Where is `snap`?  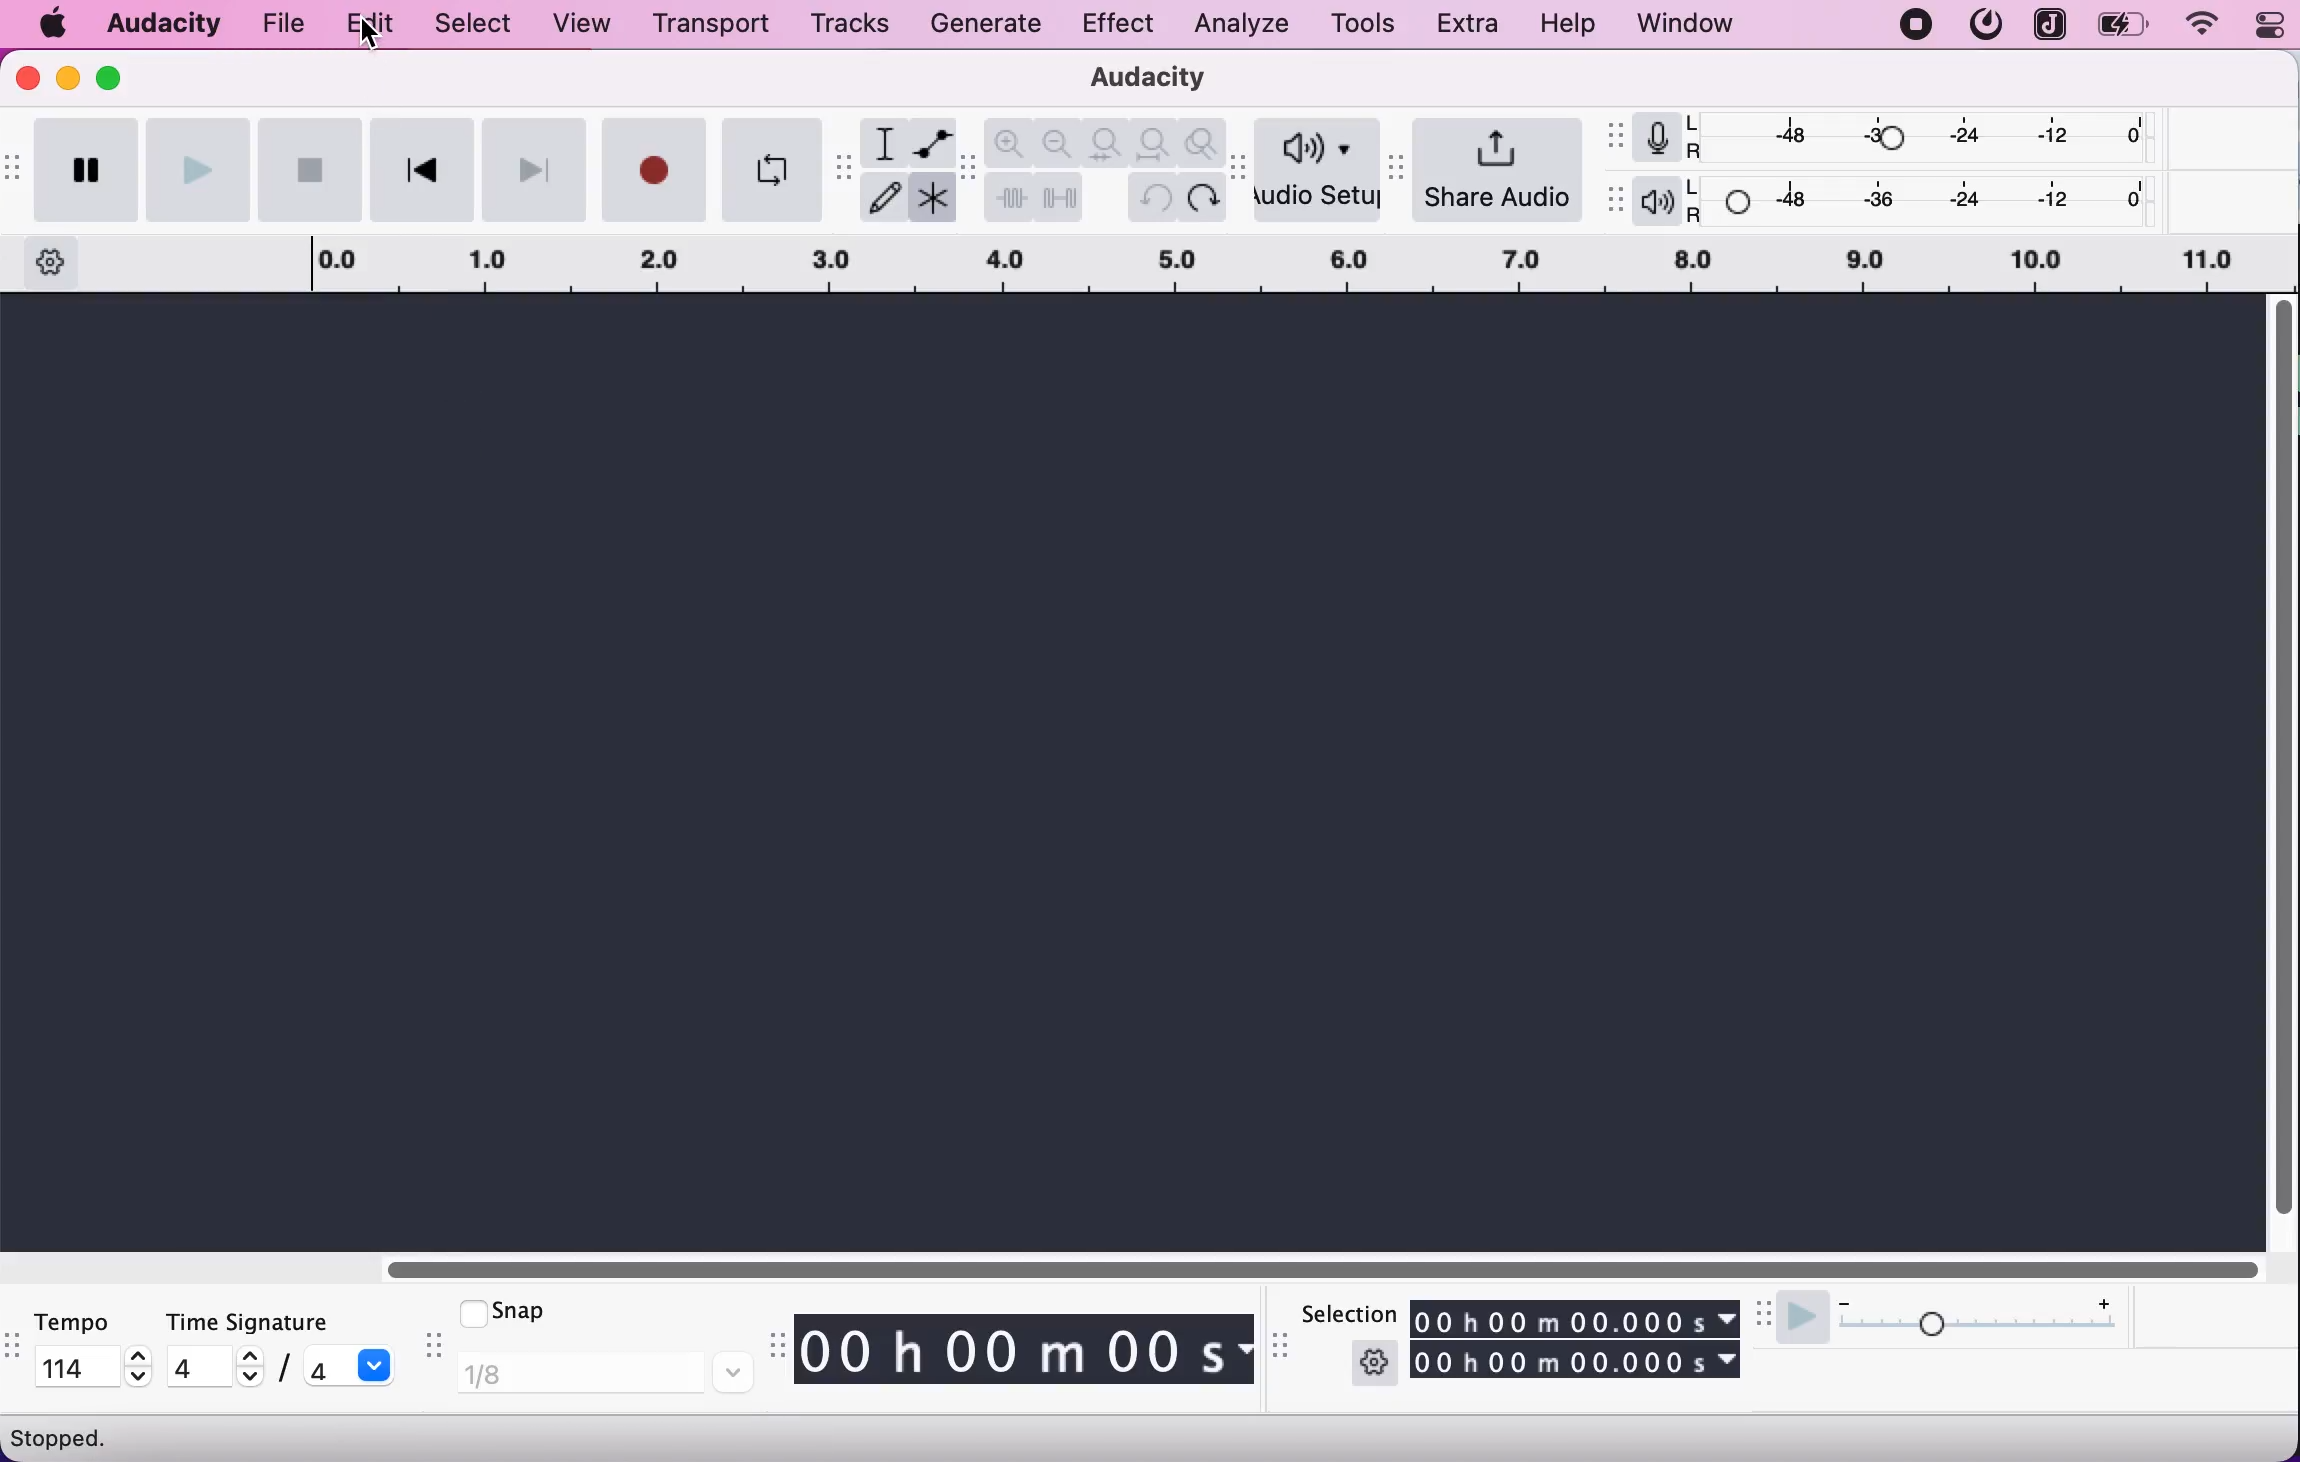
snap is located at coordinates (537, 1310).